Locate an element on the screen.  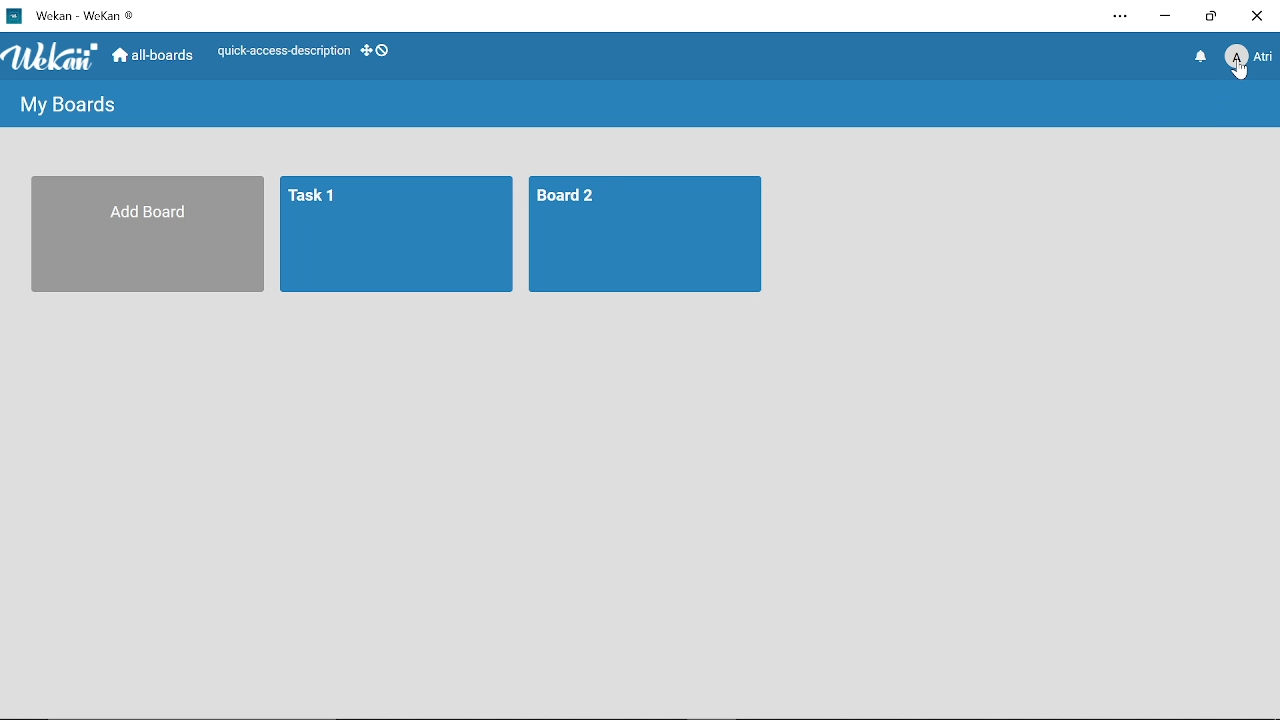
Minimize is located at coordinates (1165, 19).